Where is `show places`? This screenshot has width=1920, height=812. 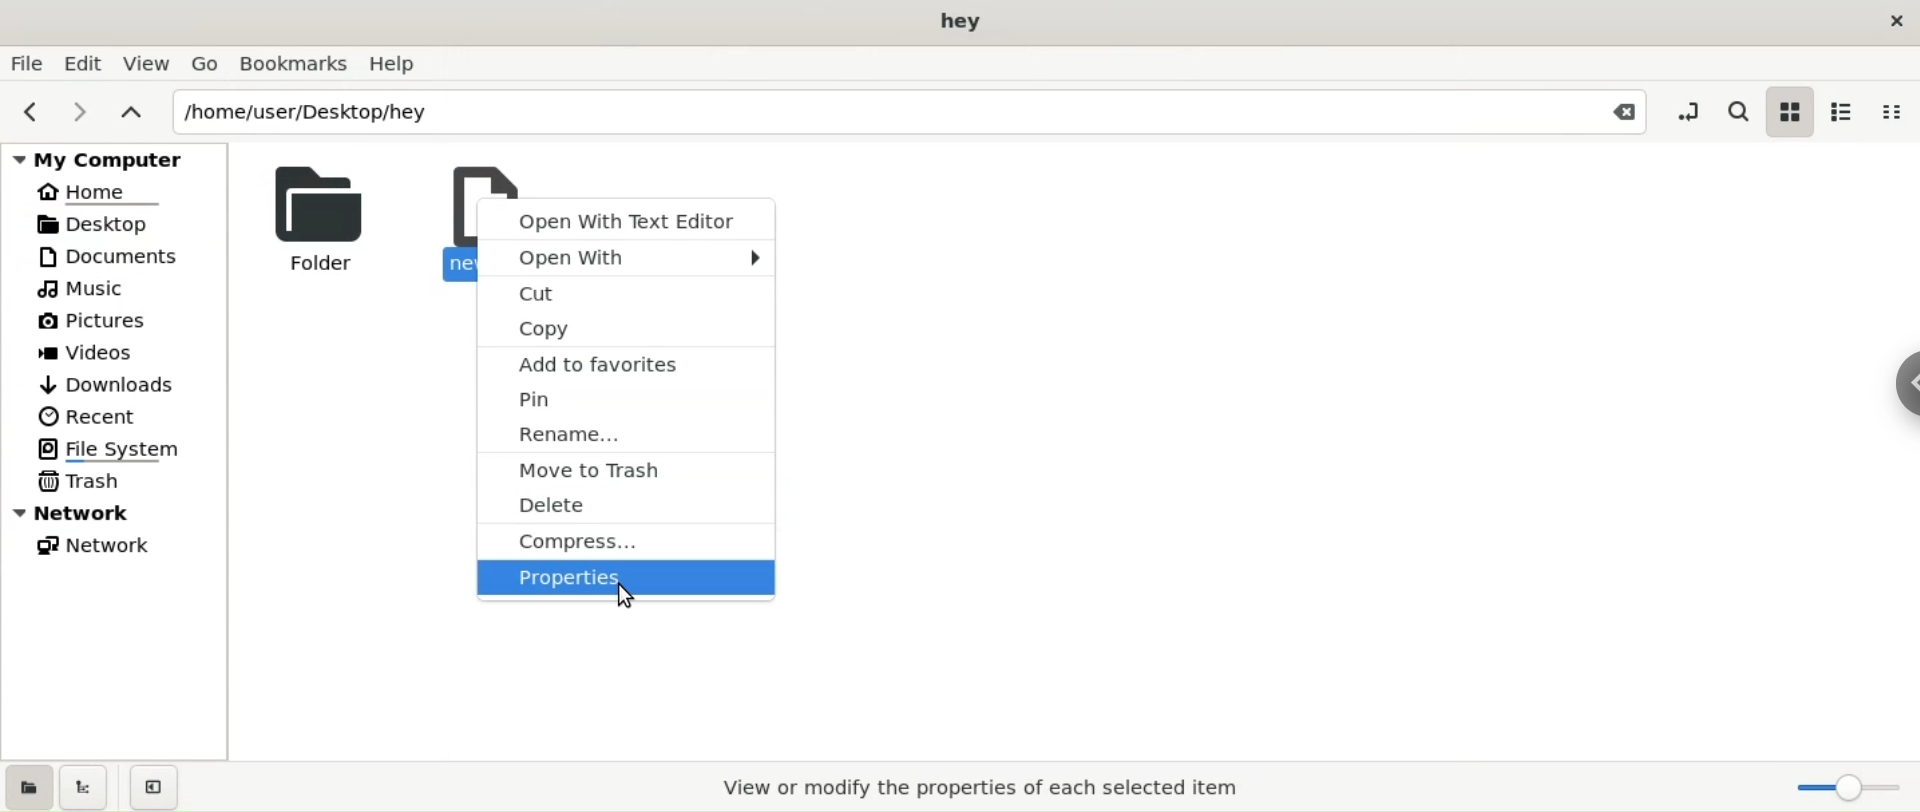 show places is located at coordinates (28, 786).